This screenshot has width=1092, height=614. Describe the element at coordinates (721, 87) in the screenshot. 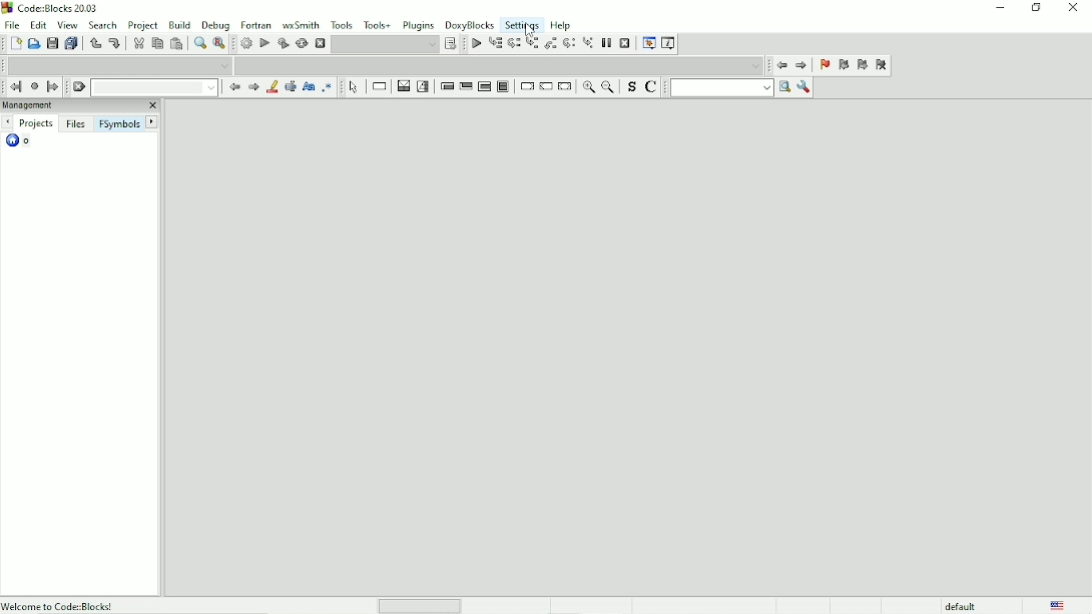

I see `run search` at that location.